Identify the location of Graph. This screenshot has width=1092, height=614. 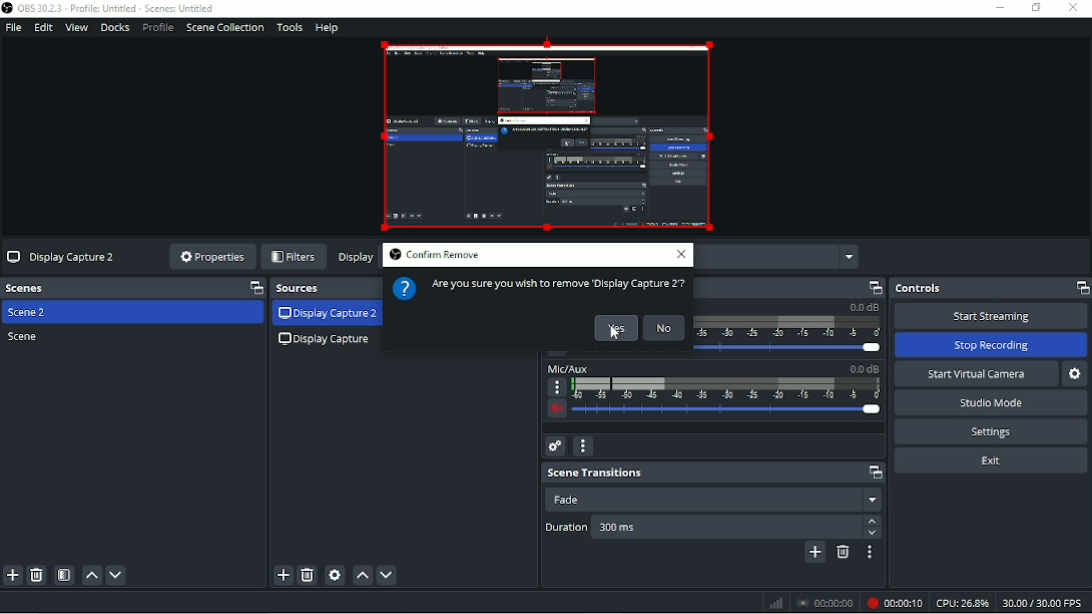
(775, 603).